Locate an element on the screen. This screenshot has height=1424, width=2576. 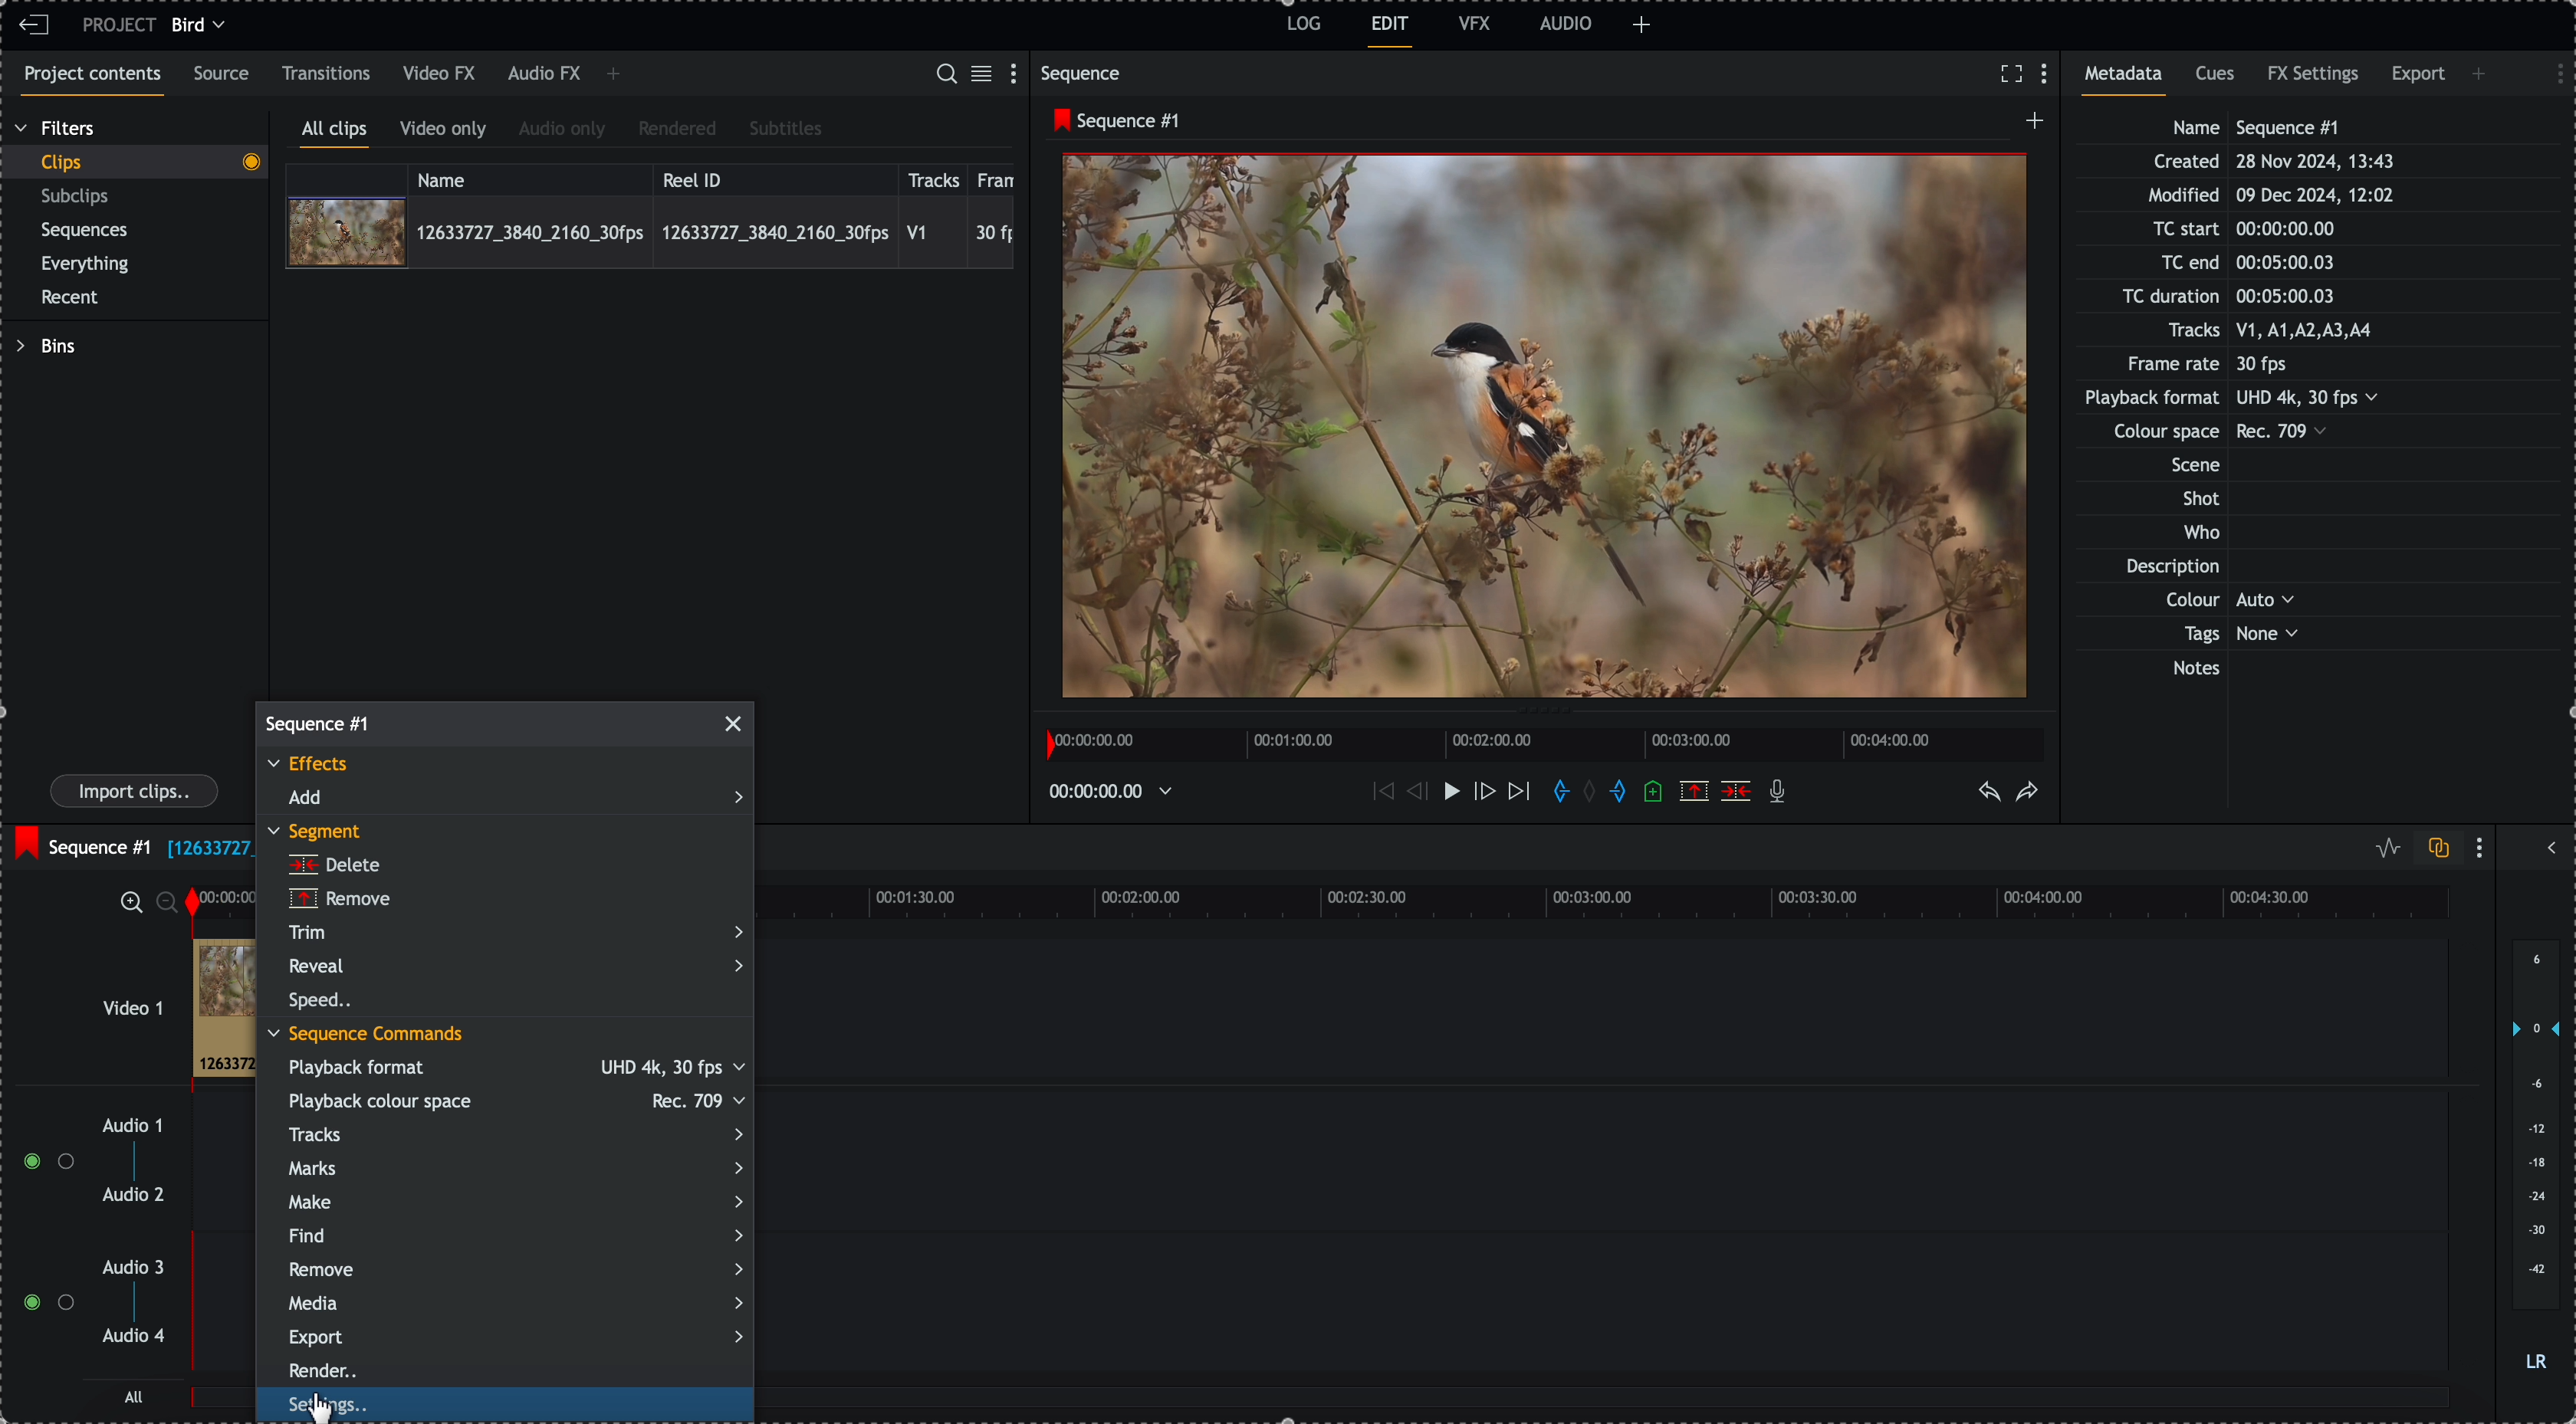
add panel is located at coordinates (1642, 25).